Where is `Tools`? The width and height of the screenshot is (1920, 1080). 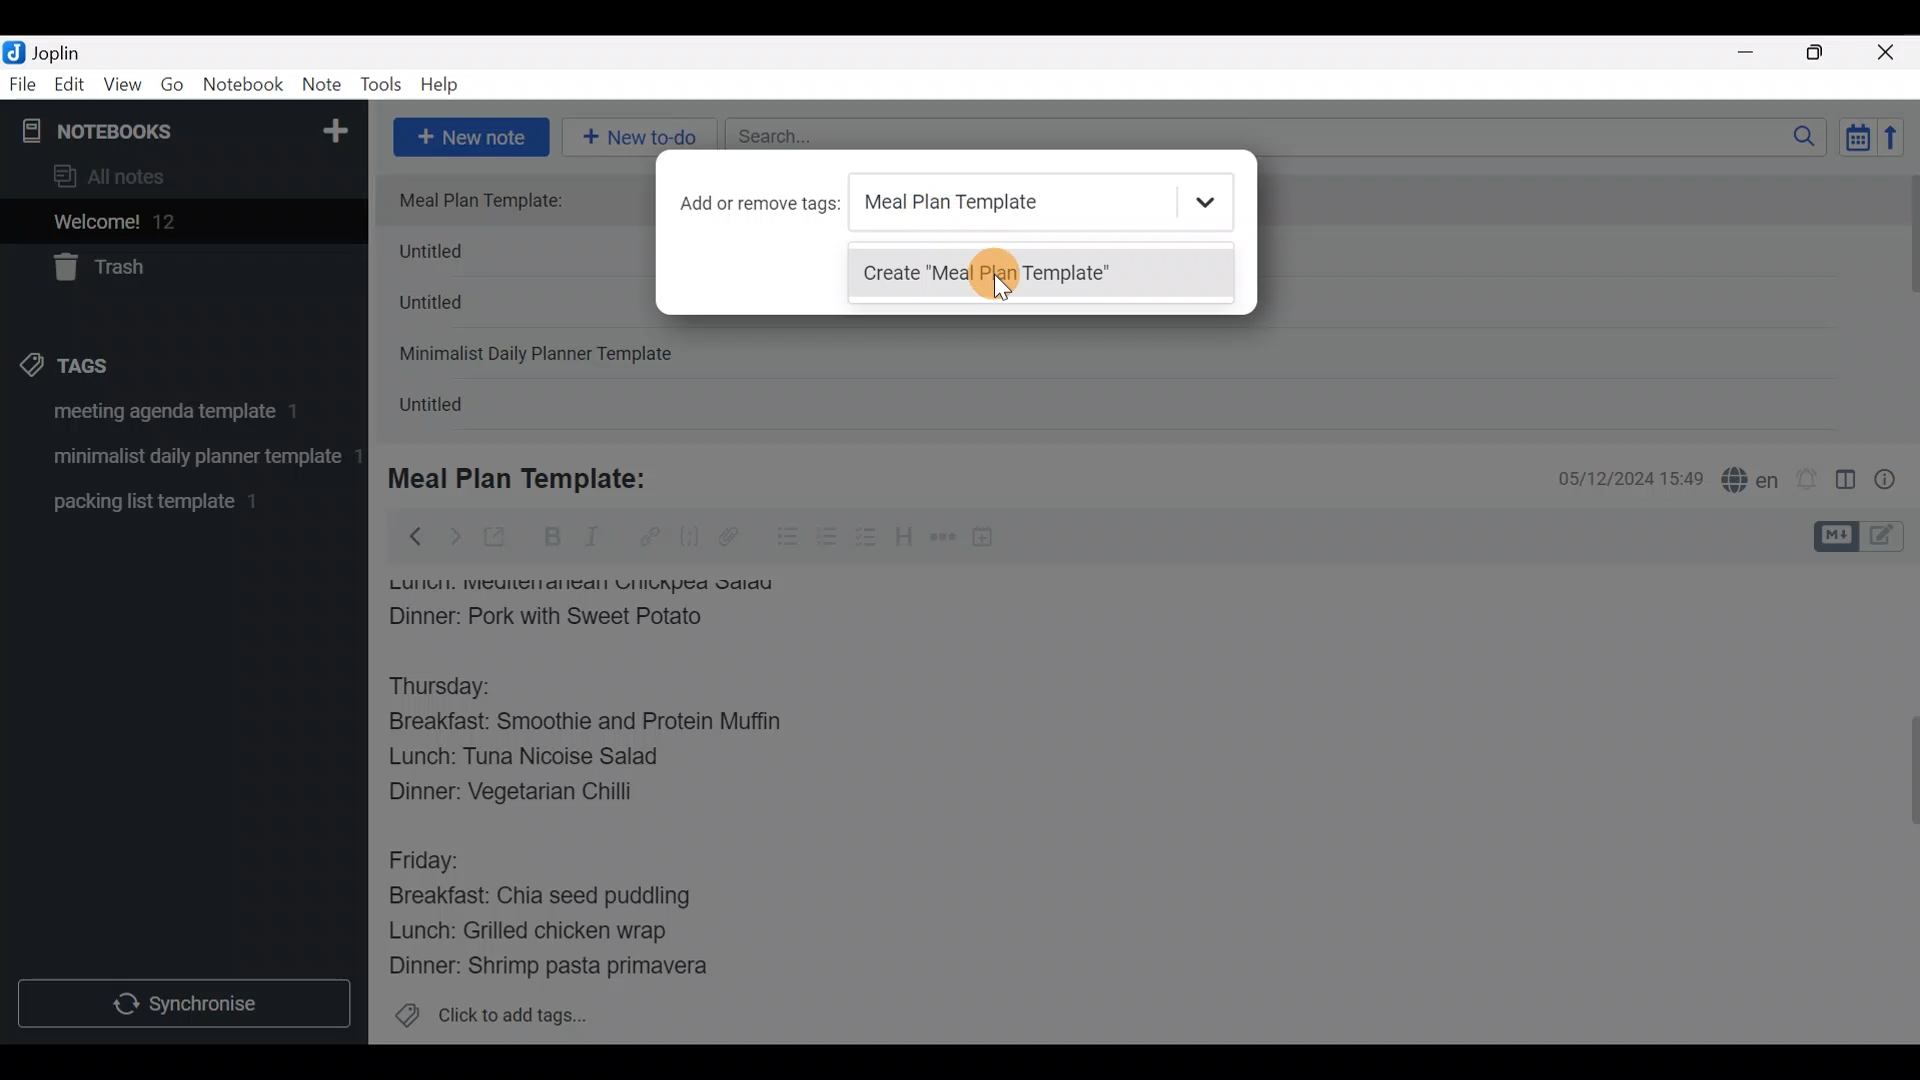
Tools is located at coordinates (382, 86).